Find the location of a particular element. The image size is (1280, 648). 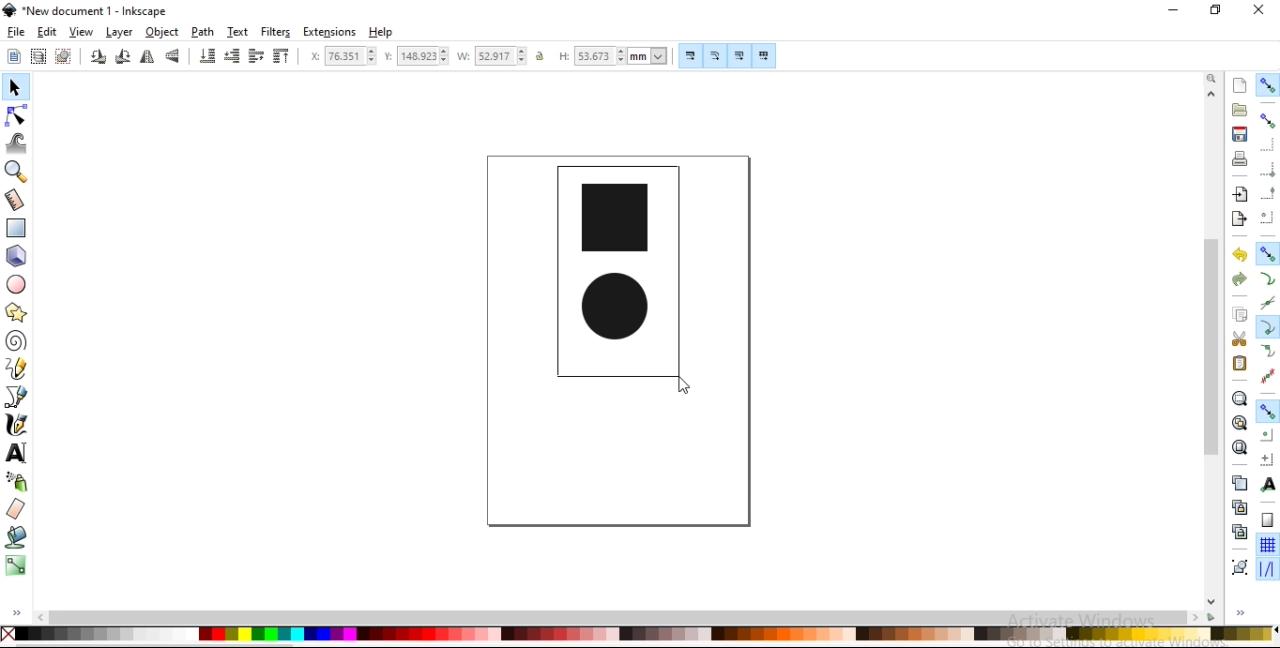

scale stroke width by same proportion  is located at coordinates (690, 56).